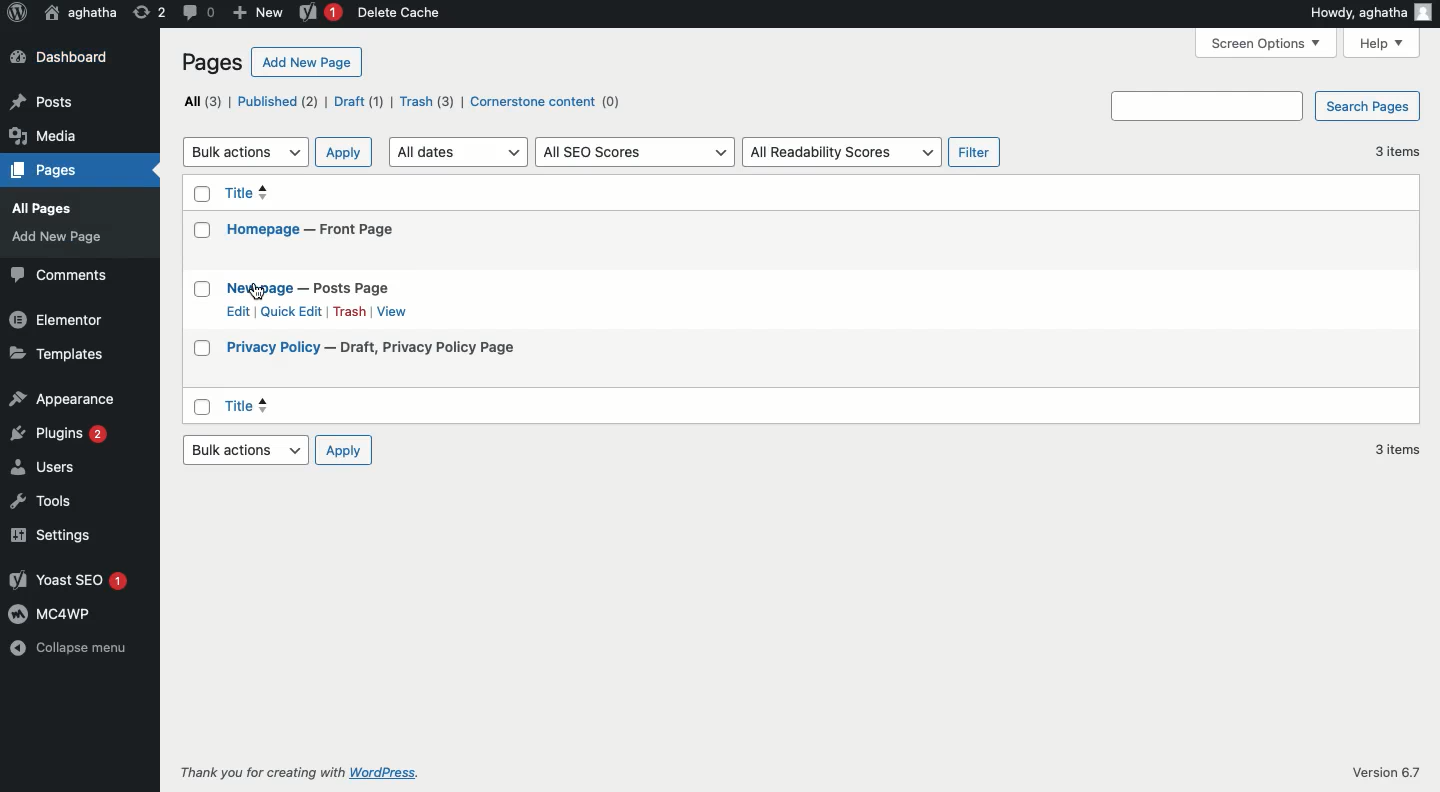 Image resolution: width=1440 pixels, height=792 pixels. What do you see at coordinates (244, 151) in the screenshot?
I see `Bulk actions` at bounding box center [244, 151].